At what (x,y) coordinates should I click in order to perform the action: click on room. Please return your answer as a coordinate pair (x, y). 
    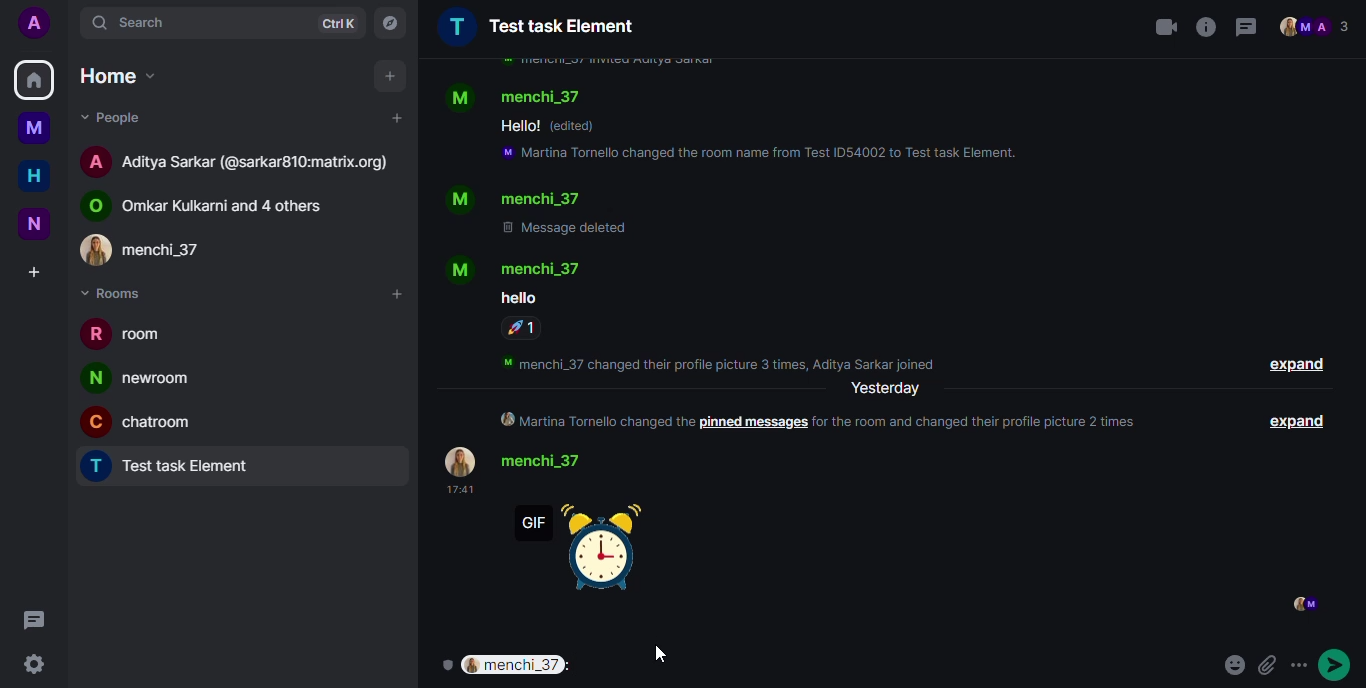
    Looking at the image, I should click on (146, 420).